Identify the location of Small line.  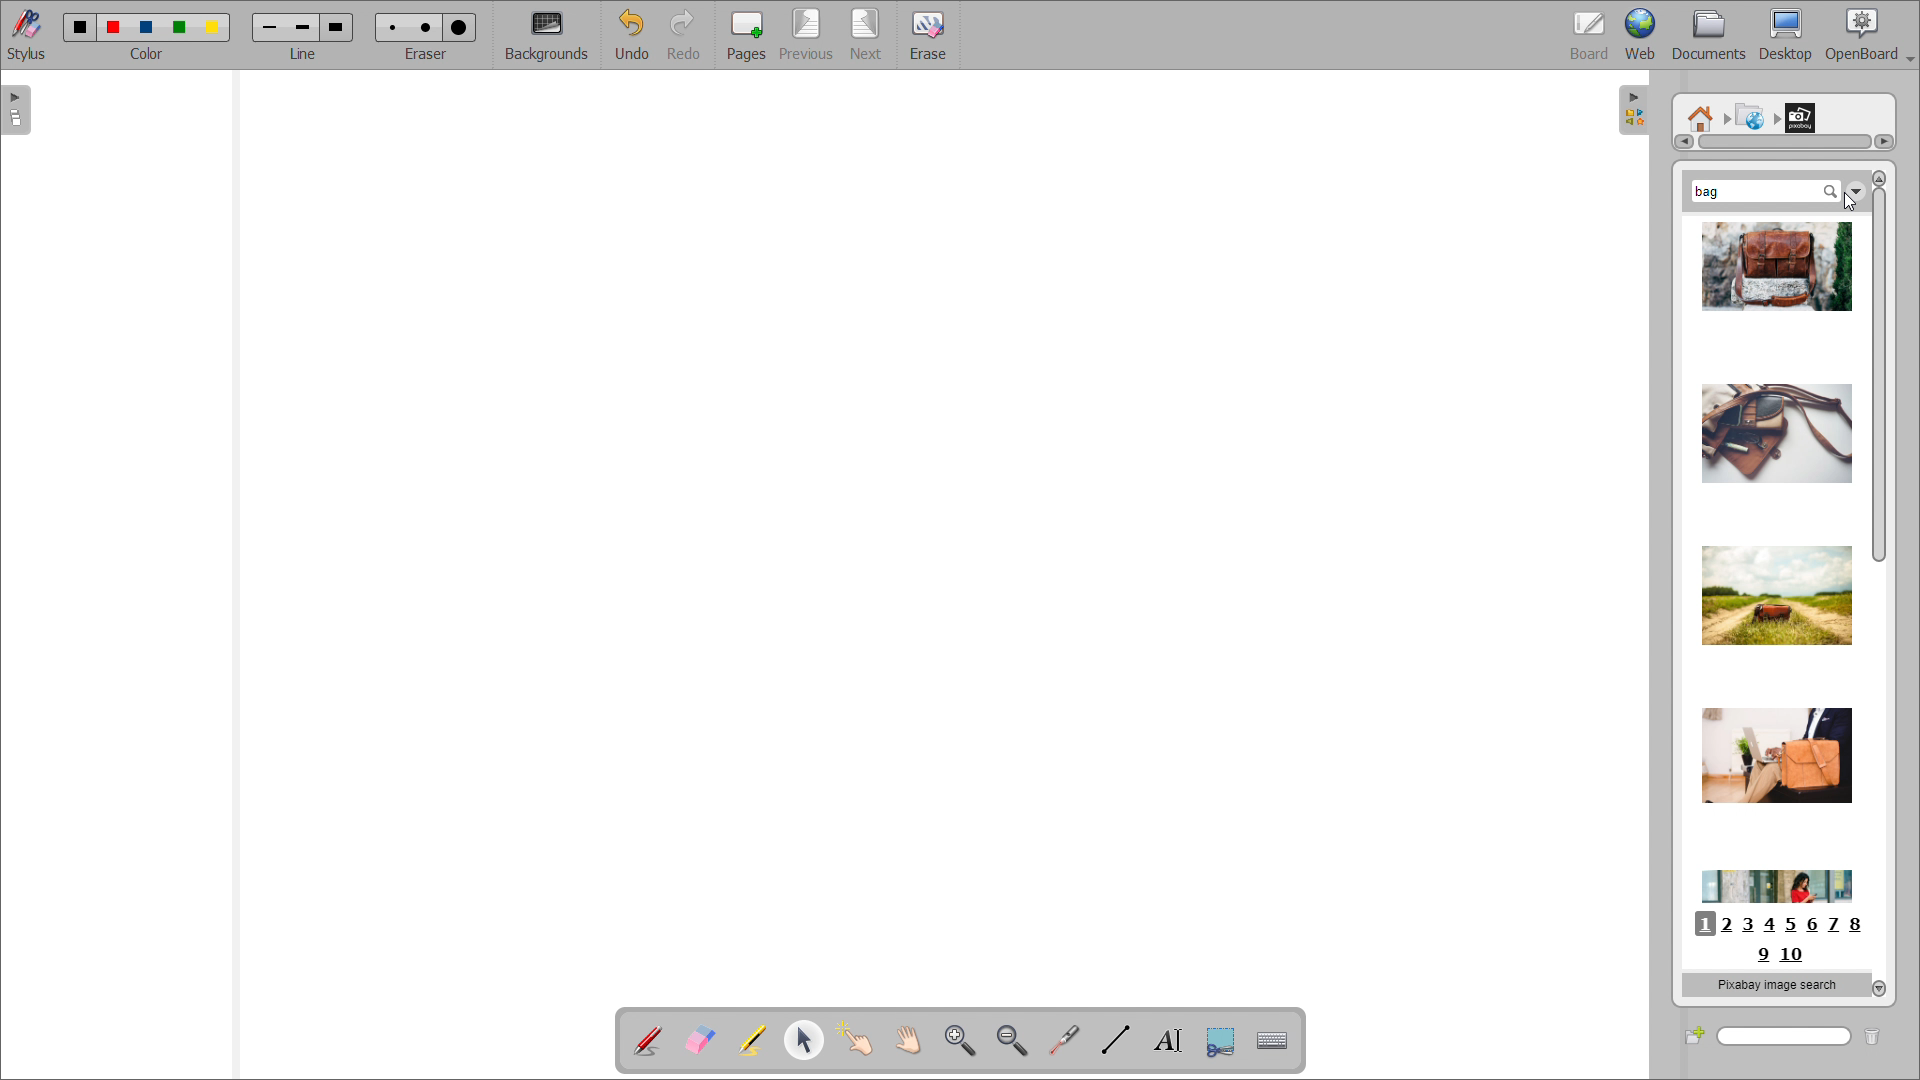
(270, 25).